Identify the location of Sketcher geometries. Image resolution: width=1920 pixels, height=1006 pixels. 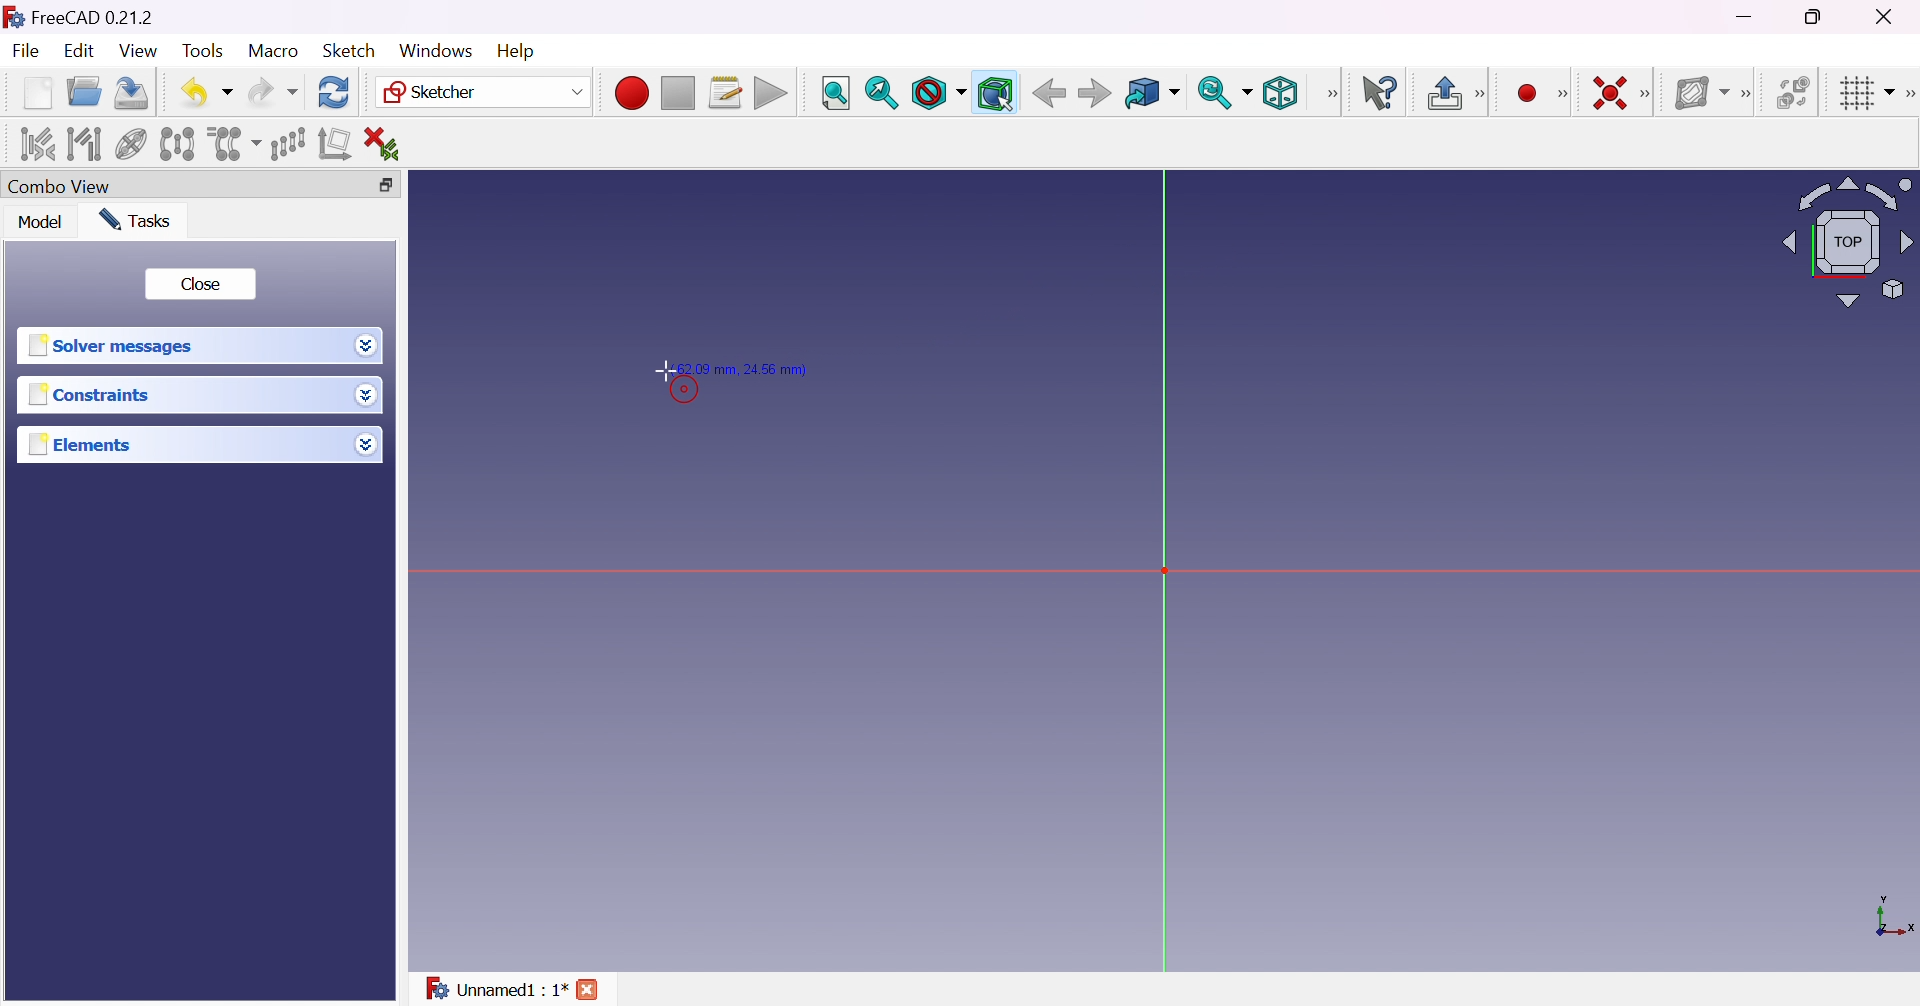
(1562, 95).